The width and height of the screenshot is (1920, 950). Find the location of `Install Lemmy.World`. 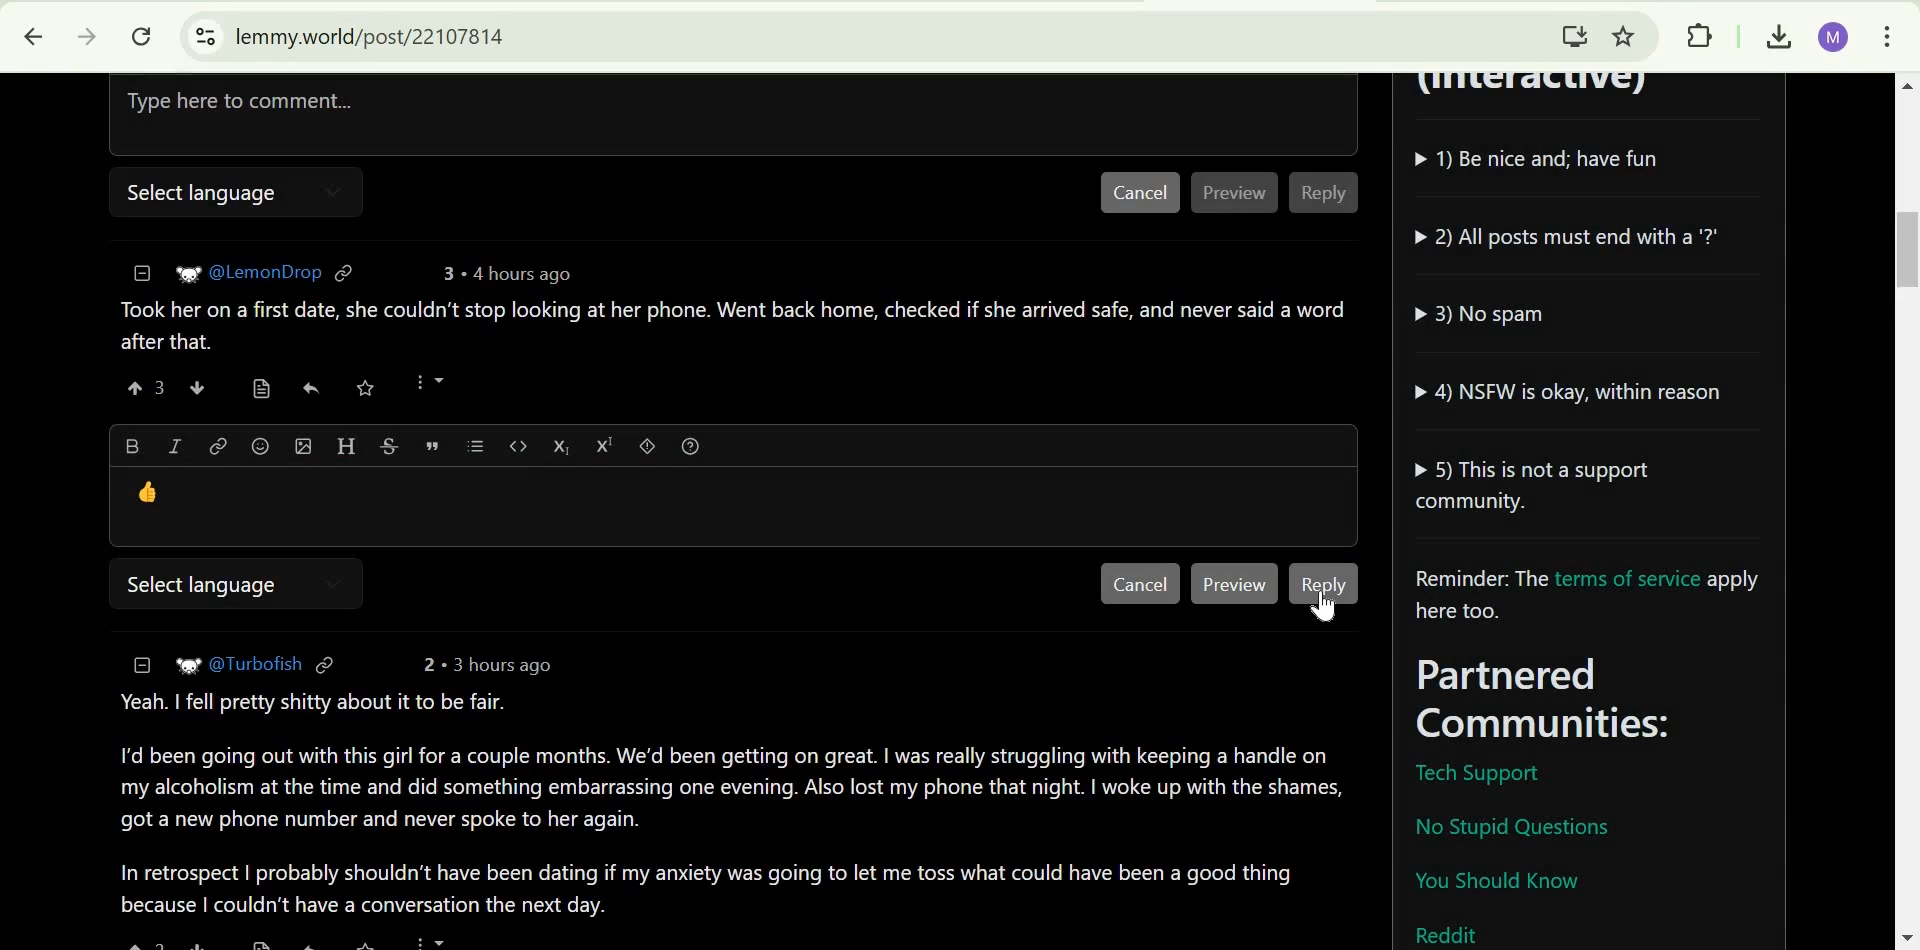

Install Lemmy.World is located at coordinates (1570, 33).